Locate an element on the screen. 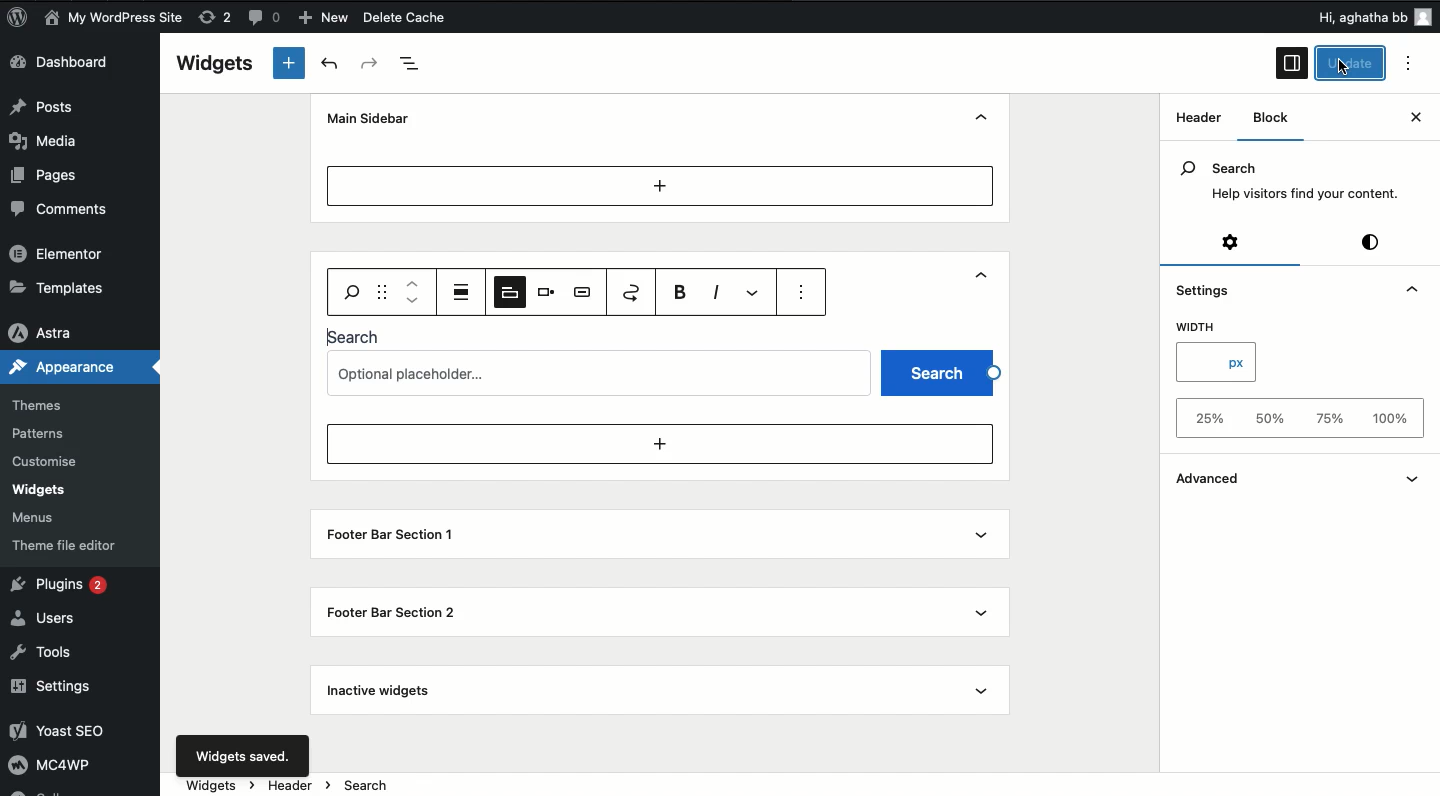  cursor is located at coordinates (1336, 68).